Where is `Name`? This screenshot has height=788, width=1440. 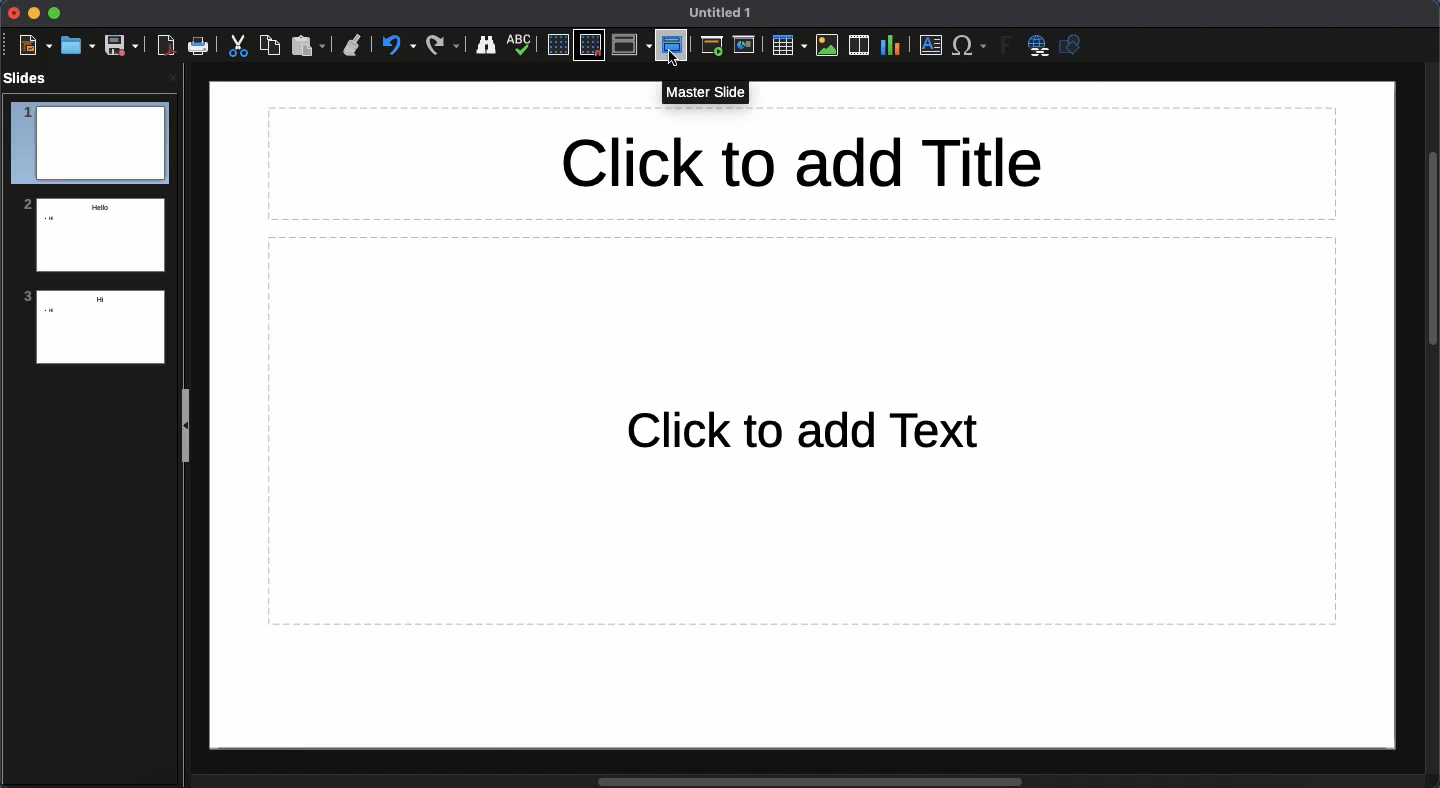
Name is located at coordinates (716, 12).